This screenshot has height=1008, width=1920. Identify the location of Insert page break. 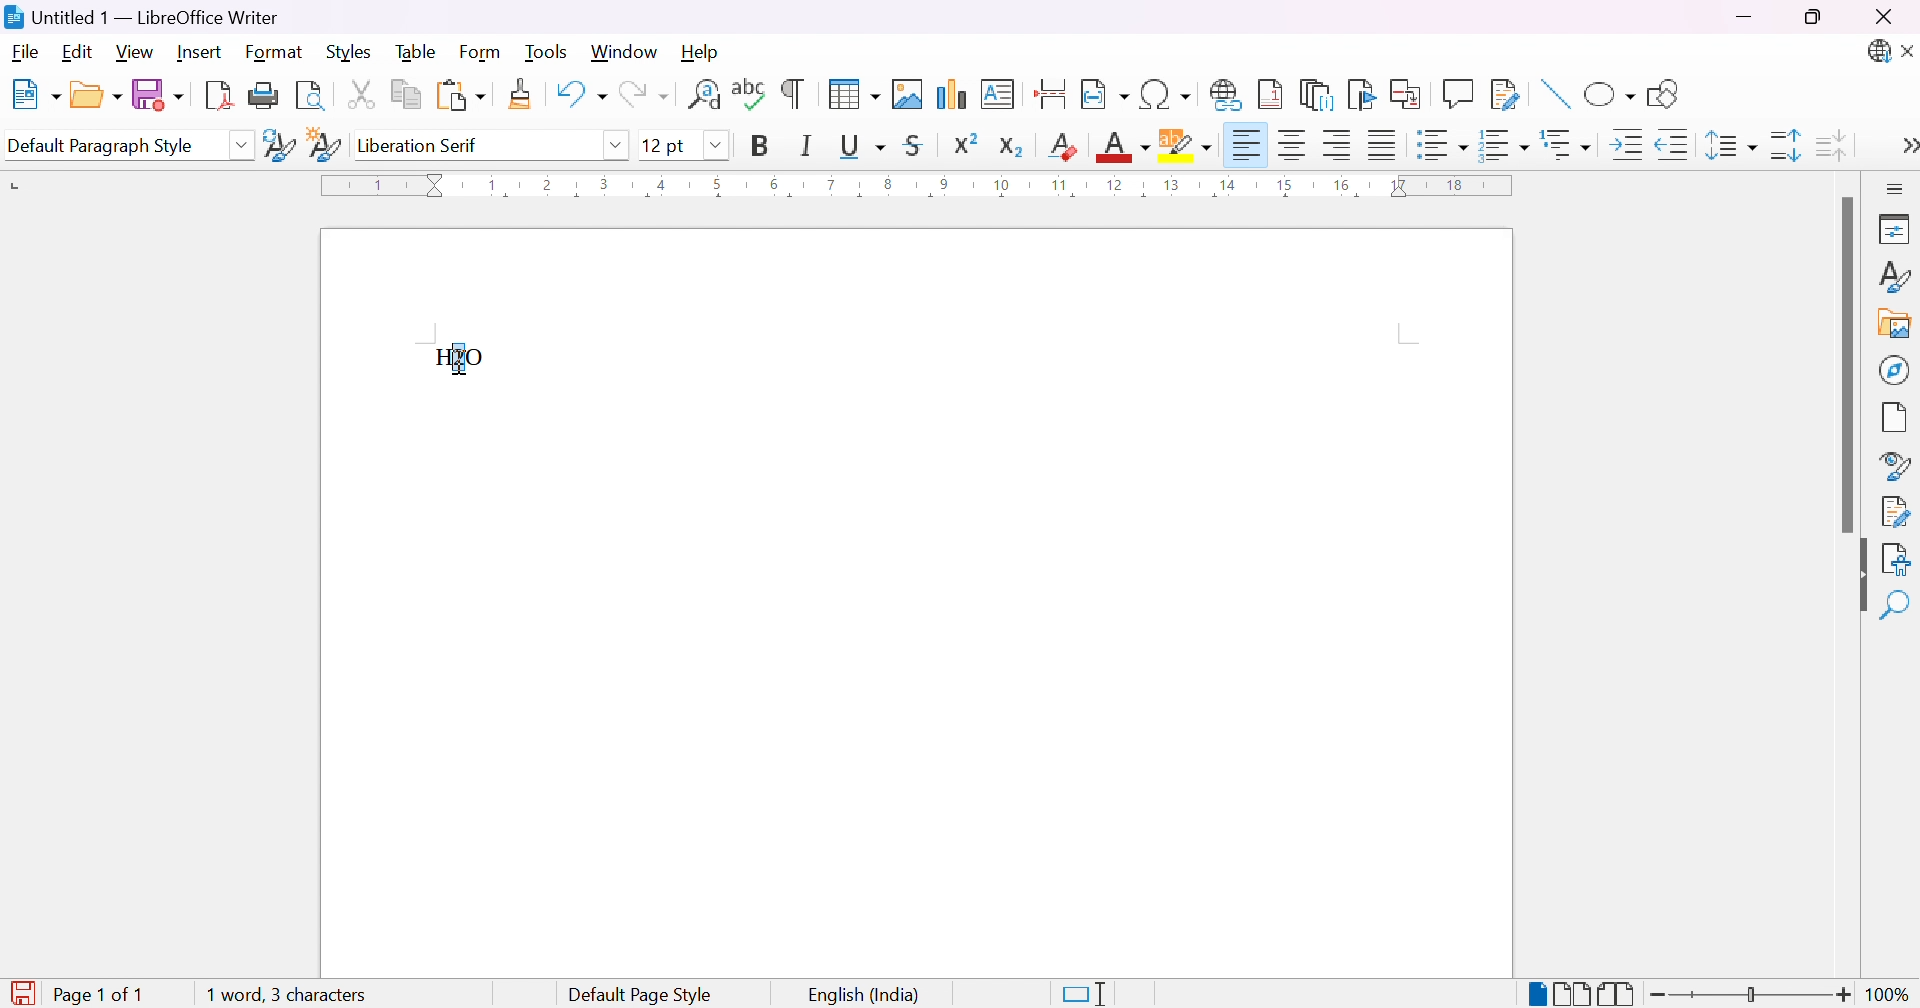
(1053, 94).